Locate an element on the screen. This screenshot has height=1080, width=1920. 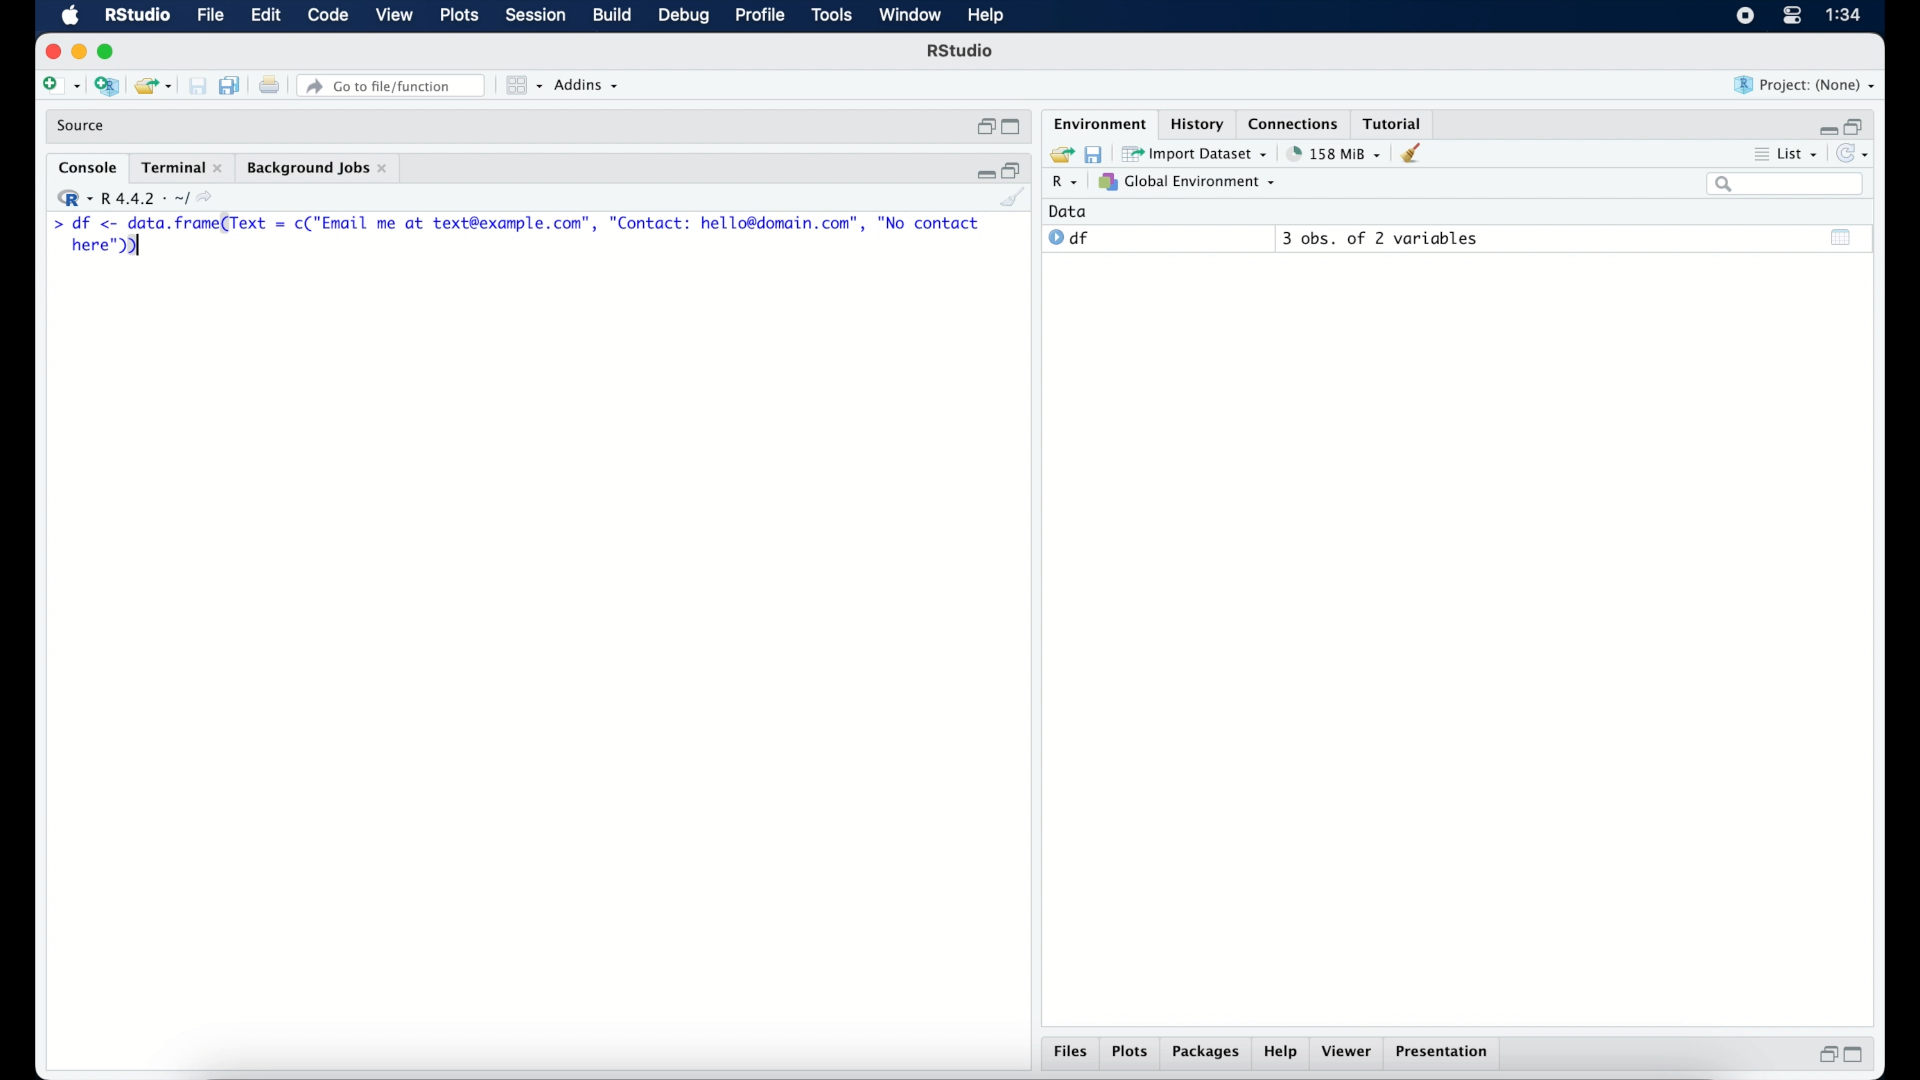
window is located at coordinates (911, 17).